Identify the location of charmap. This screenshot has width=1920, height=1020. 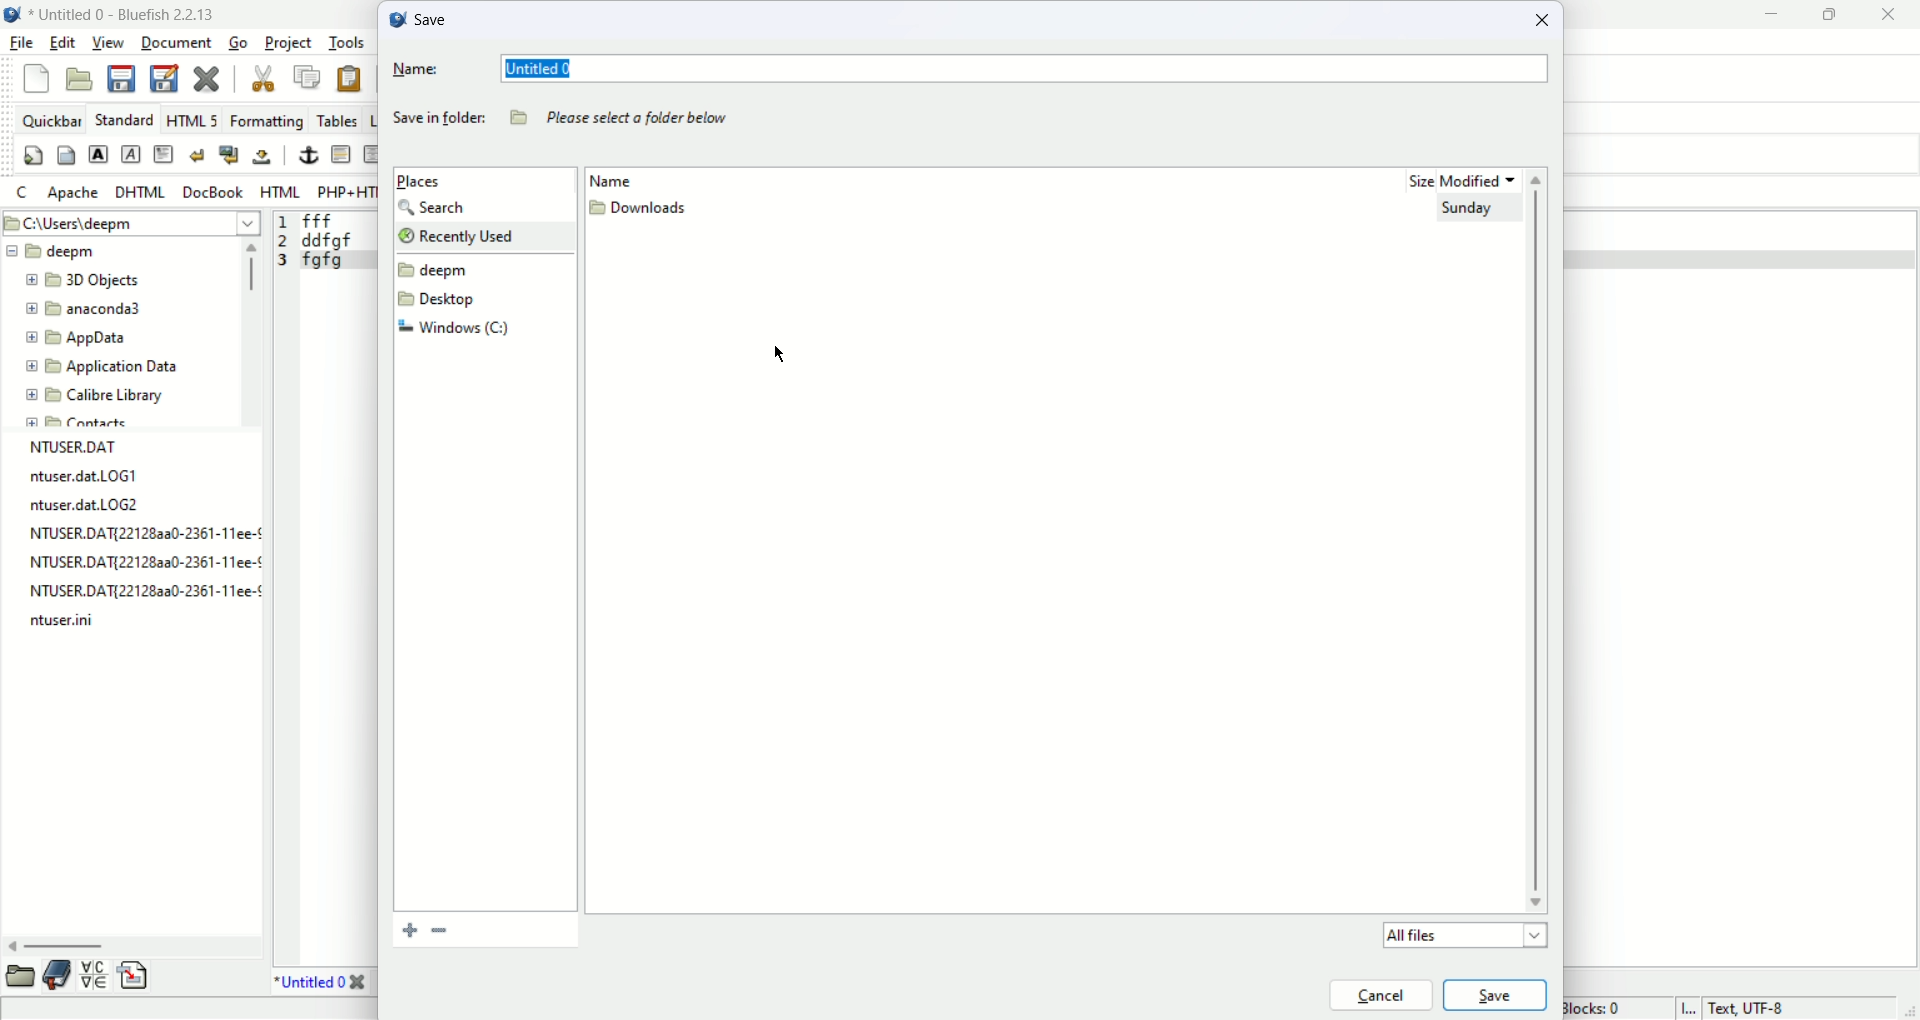
(95, 981).